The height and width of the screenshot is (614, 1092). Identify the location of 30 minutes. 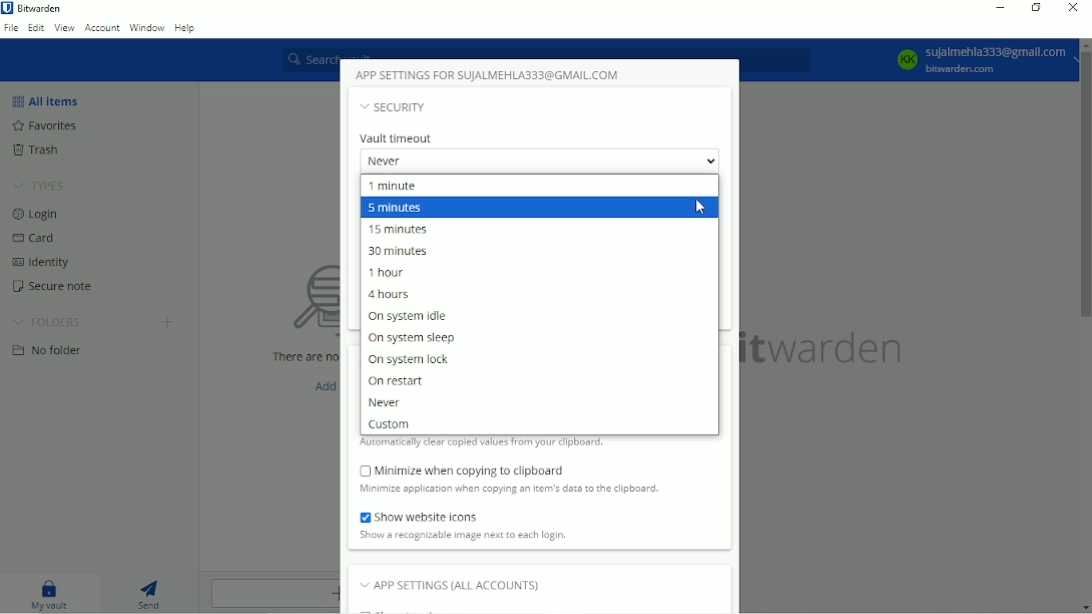
(397, 252).